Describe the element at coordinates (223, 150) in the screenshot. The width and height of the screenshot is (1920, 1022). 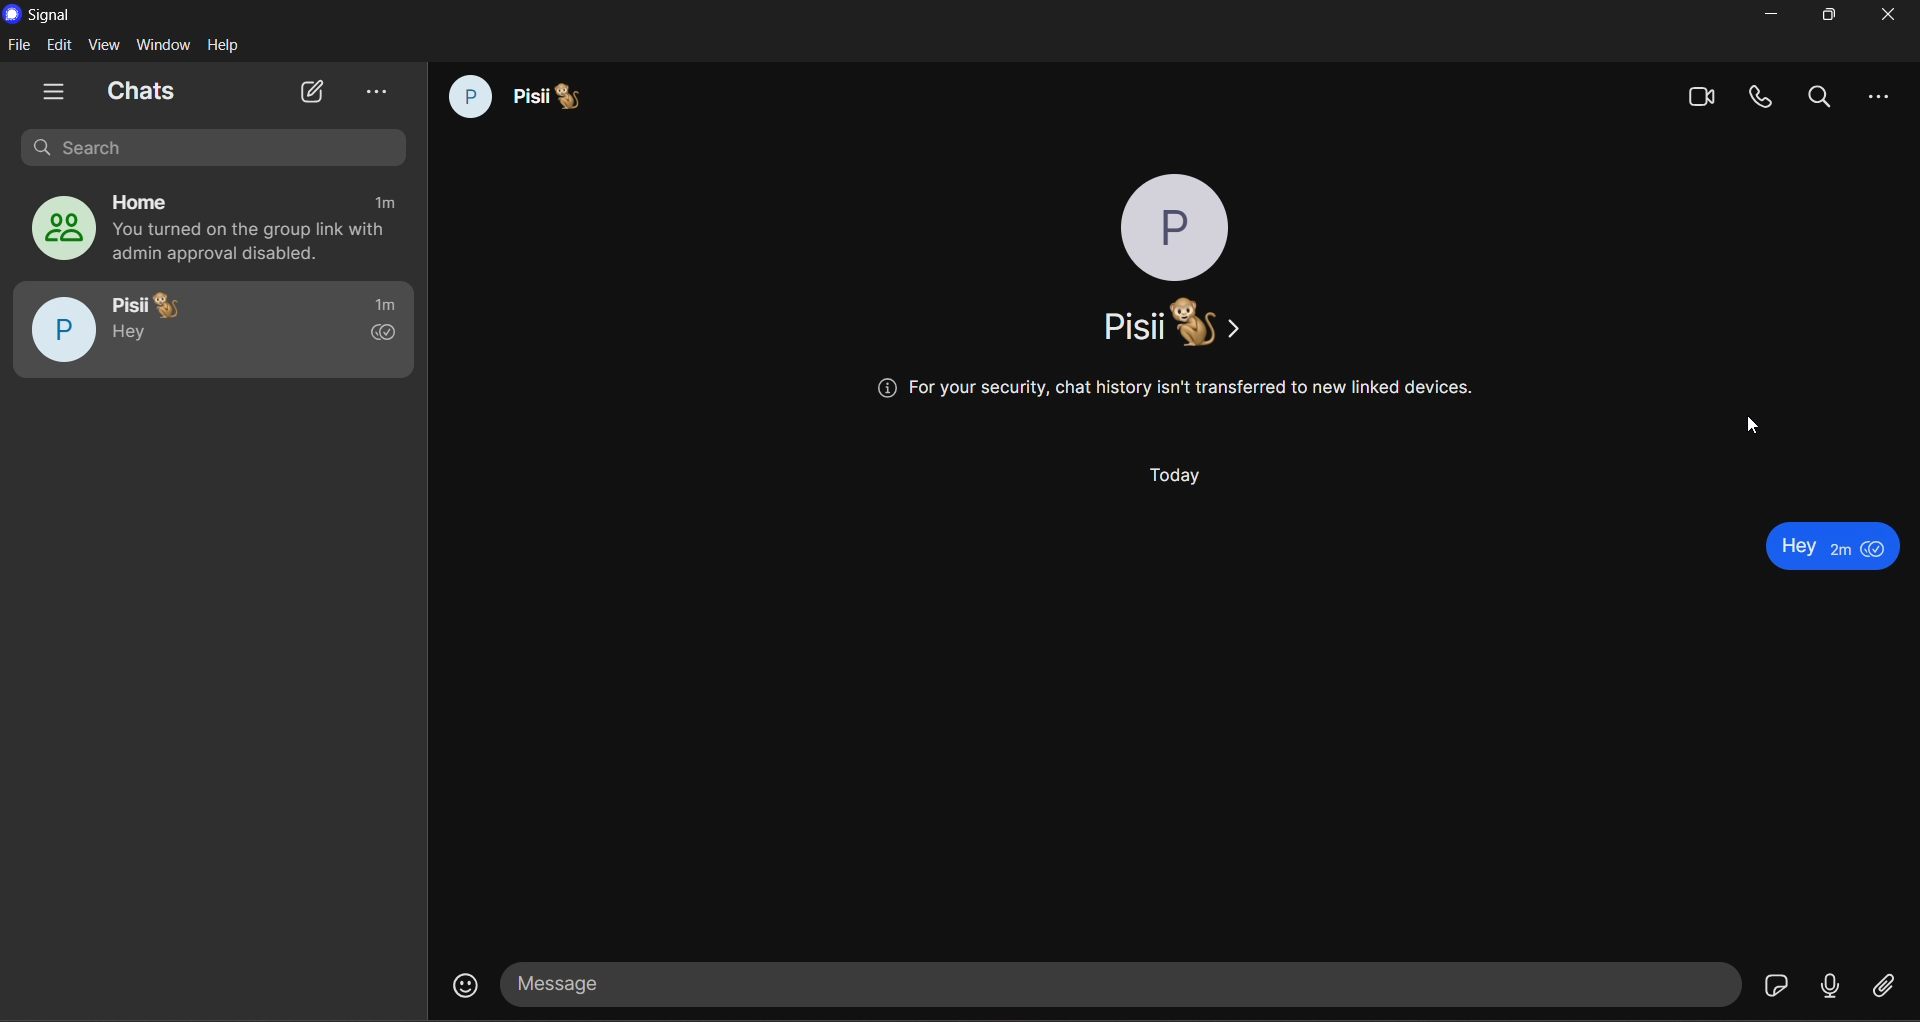
I see `search` at that location.